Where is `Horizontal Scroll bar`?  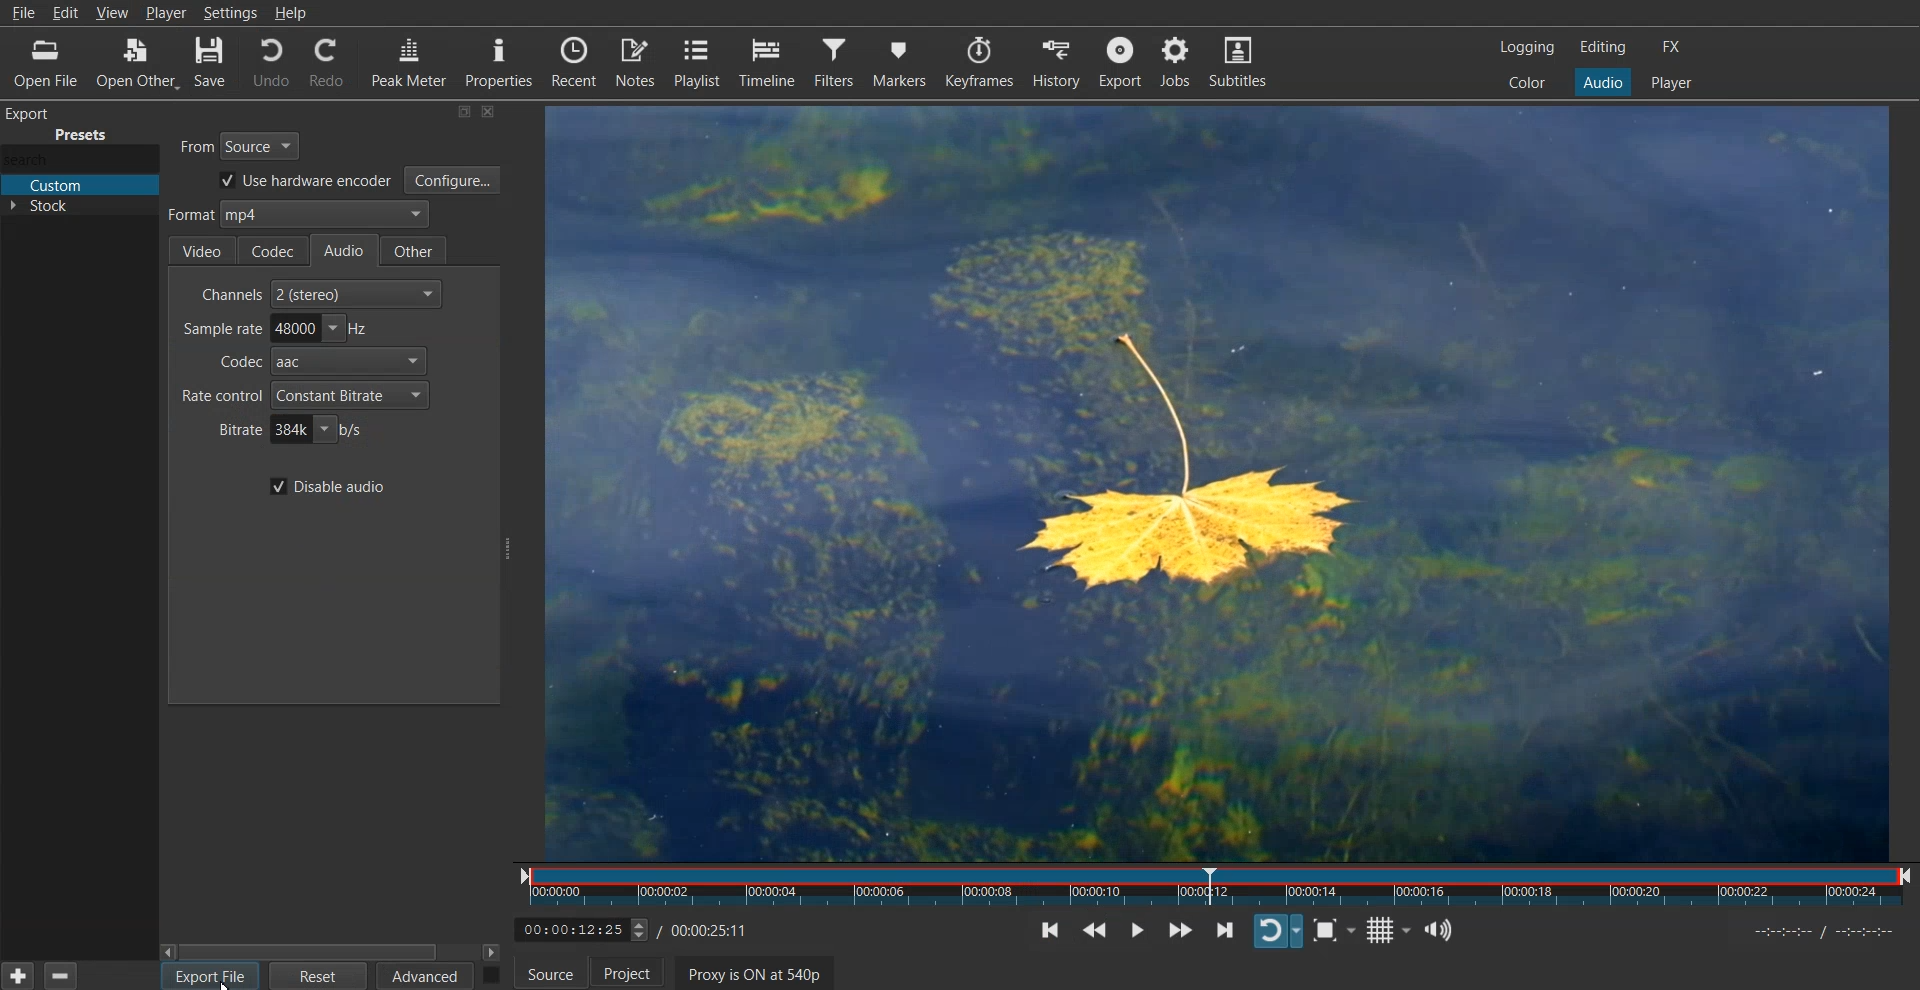 Horizontal Scroll bar is located at coordinates (332, 951).